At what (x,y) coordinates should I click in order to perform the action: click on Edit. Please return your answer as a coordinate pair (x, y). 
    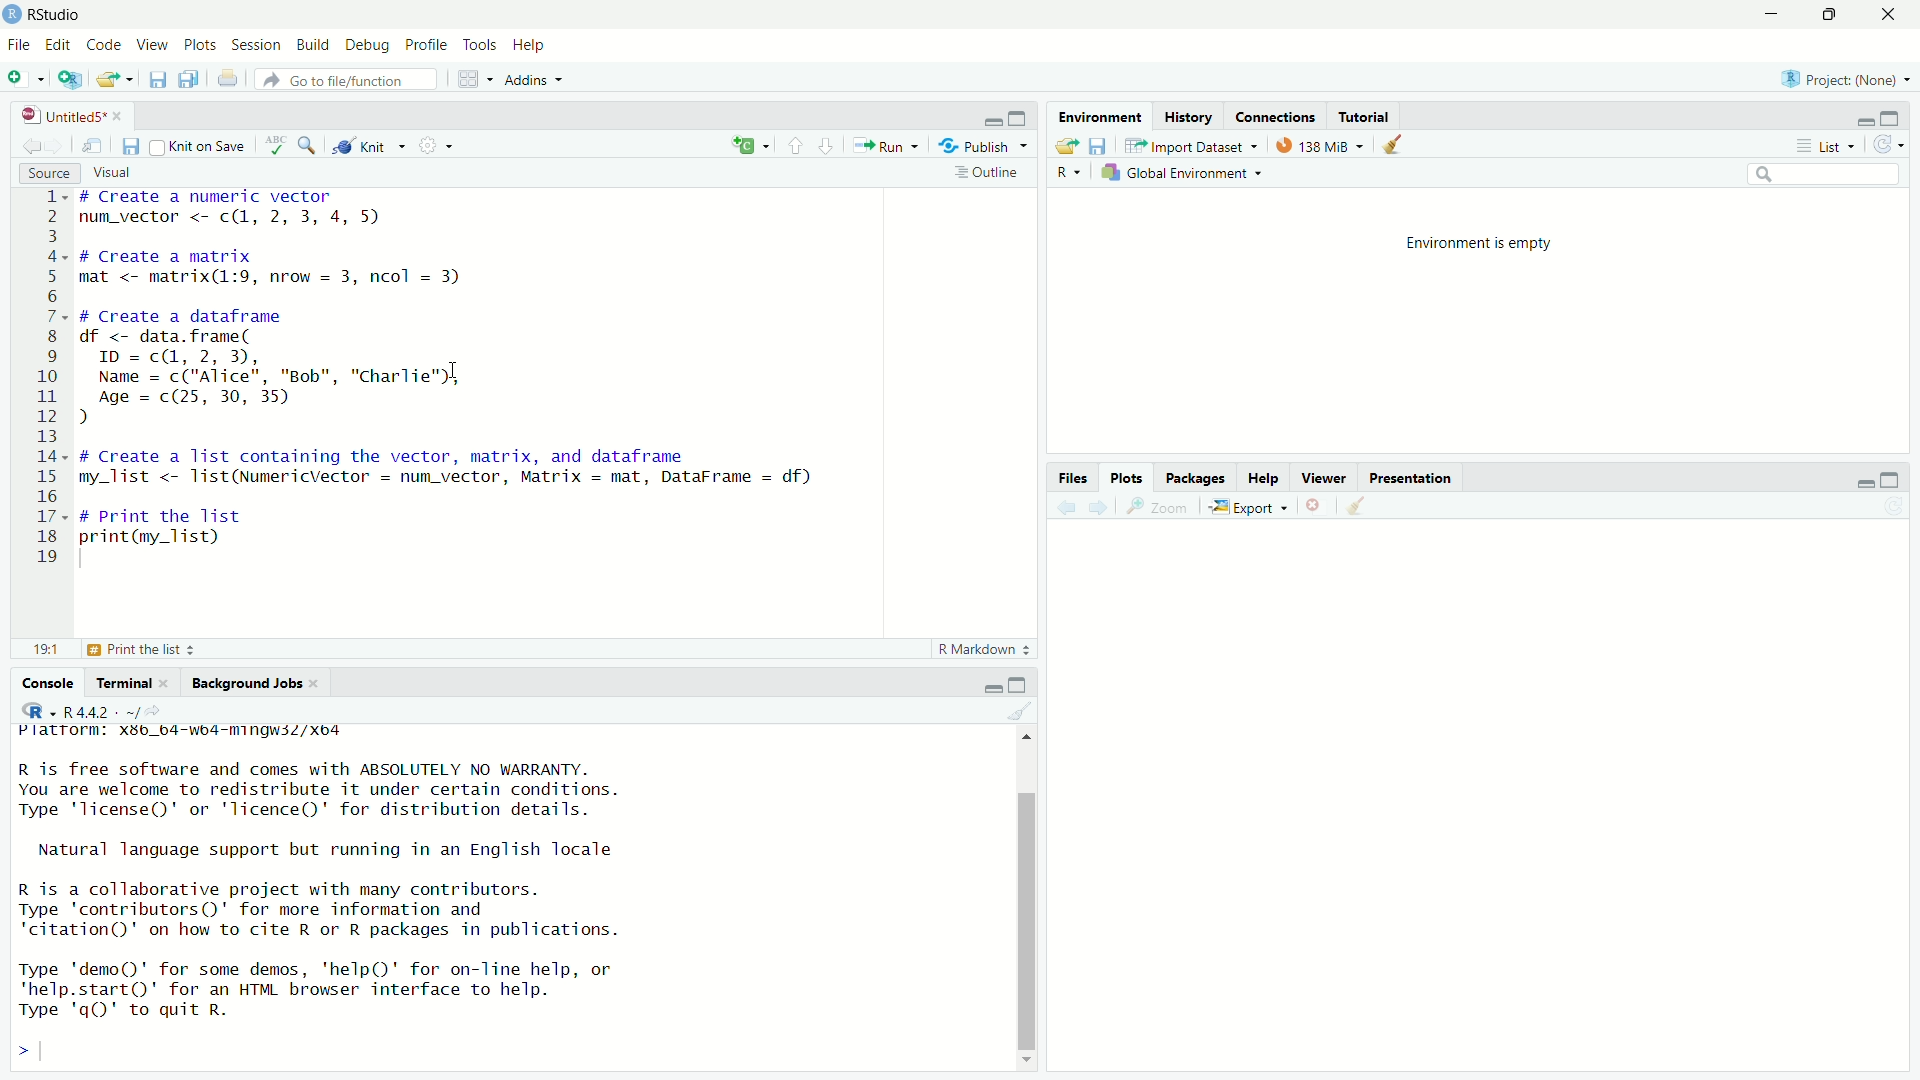
    Looking at the image, I should click on (58, 45).